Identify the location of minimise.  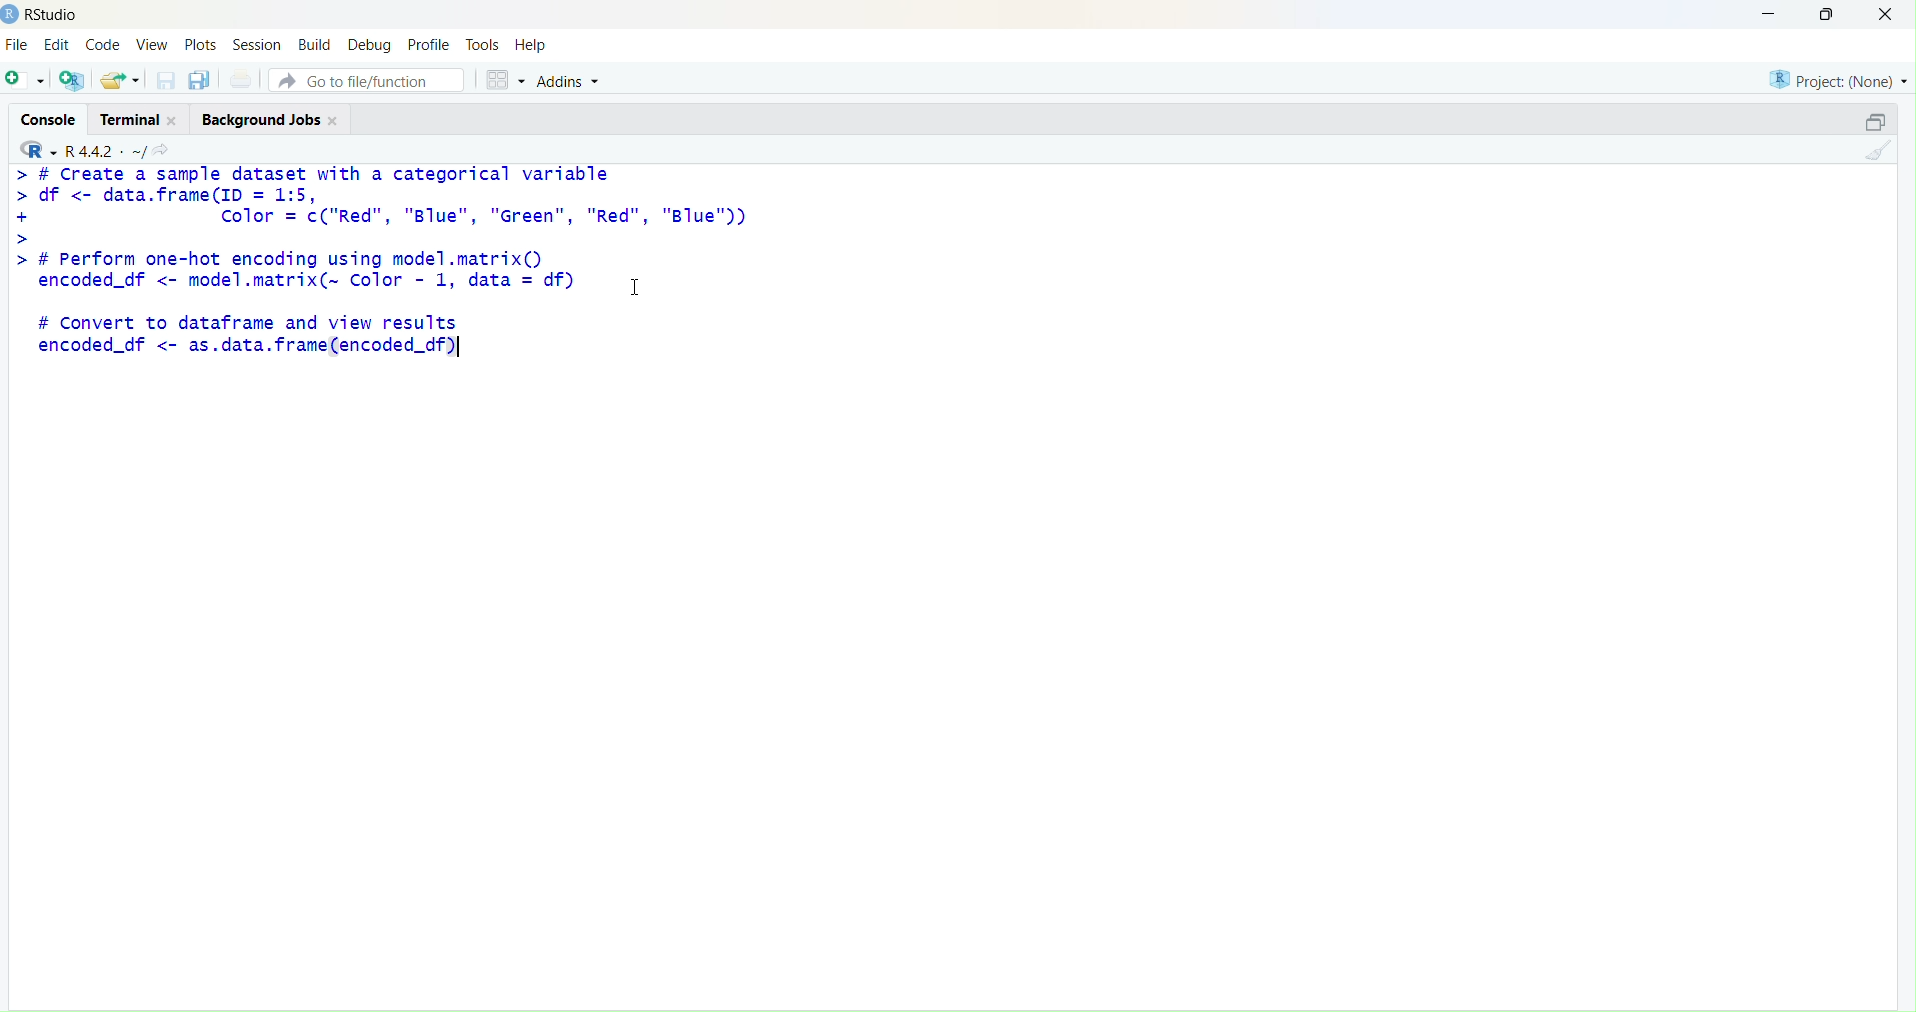
(1769, 14).